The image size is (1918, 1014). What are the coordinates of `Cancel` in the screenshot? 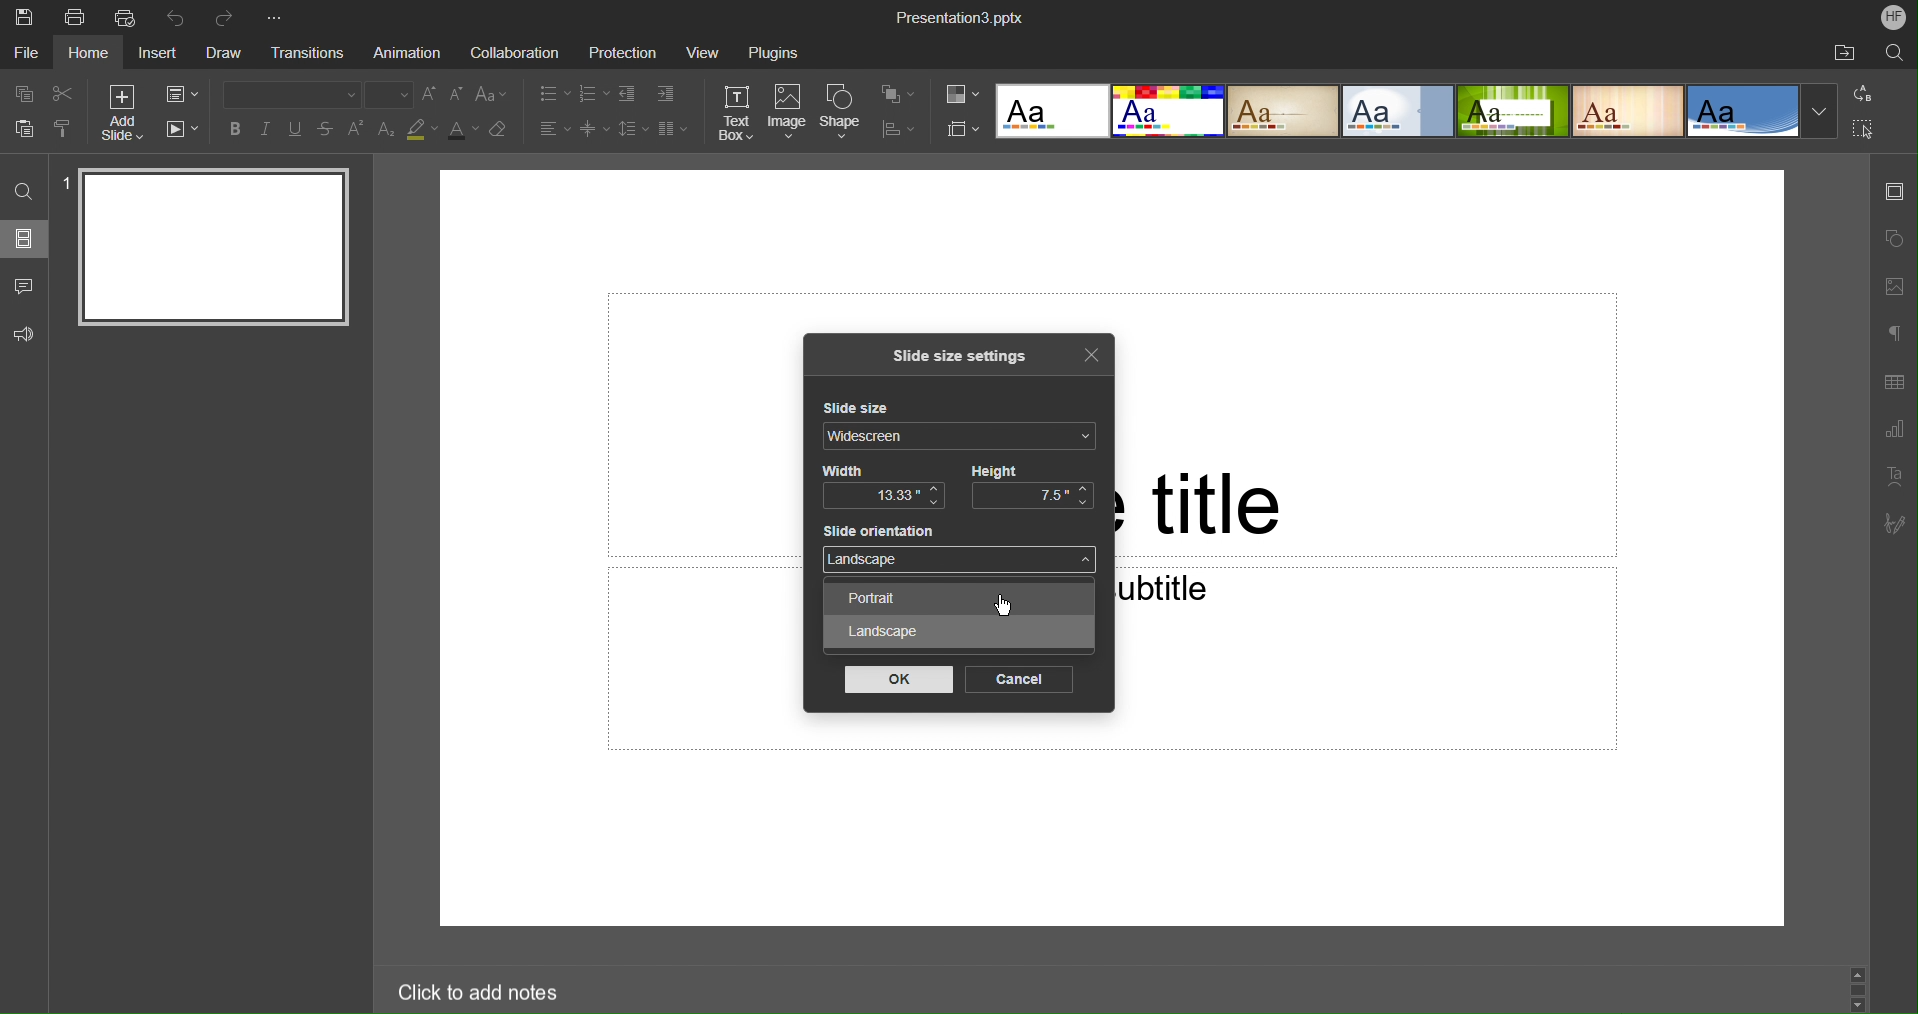 It's located at (1018, 680).